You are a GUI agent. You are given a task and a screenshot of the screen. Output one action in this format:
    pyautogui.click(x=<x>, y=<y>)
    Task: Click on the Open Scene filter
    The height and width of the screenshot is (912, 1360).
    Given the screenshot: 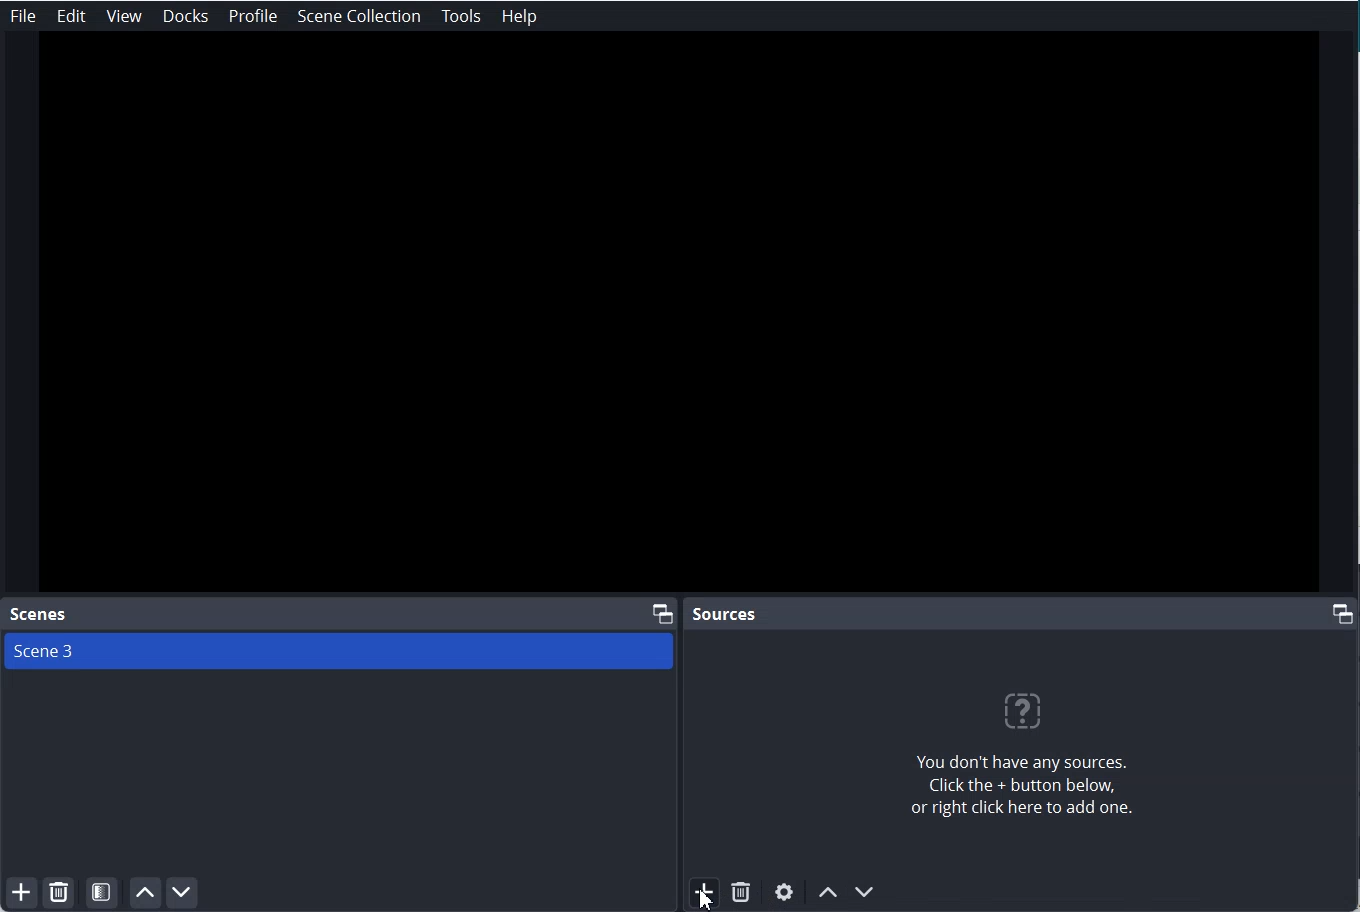 What is the action you would take?
    pyautogui.click(x=102, y=893)
    